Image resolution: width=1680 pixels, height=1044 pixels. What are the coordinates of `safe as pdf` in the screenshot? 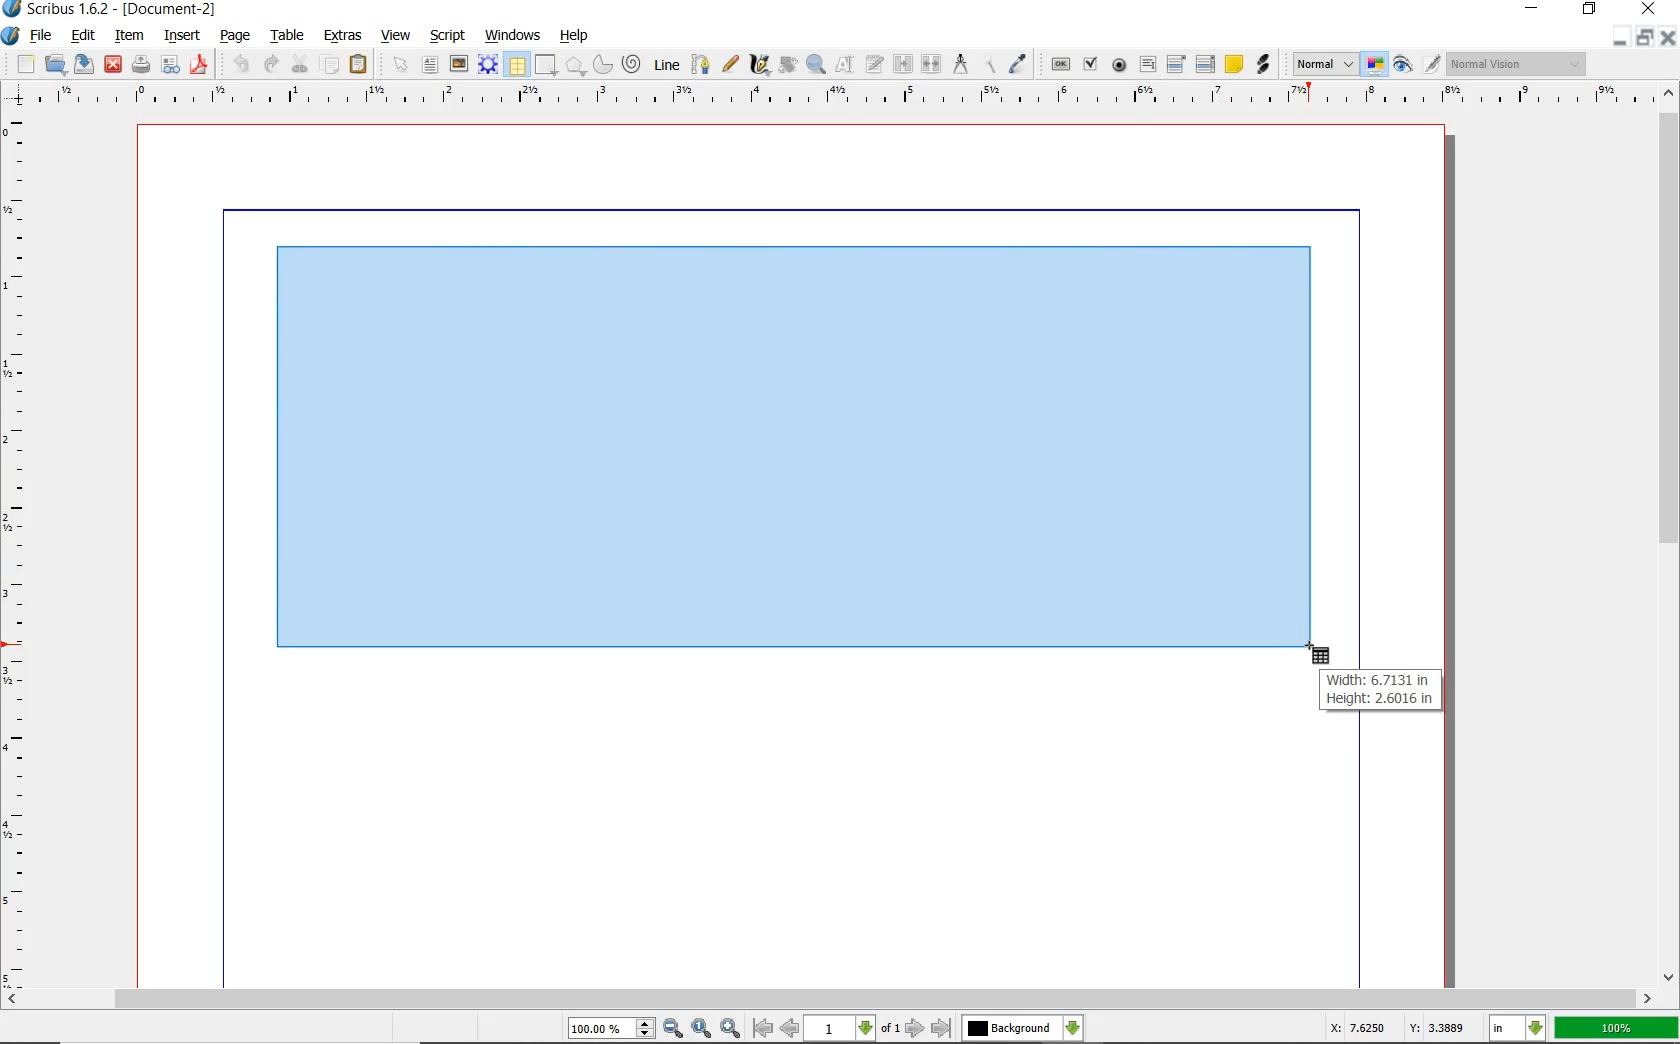 It's located at (199, 65).